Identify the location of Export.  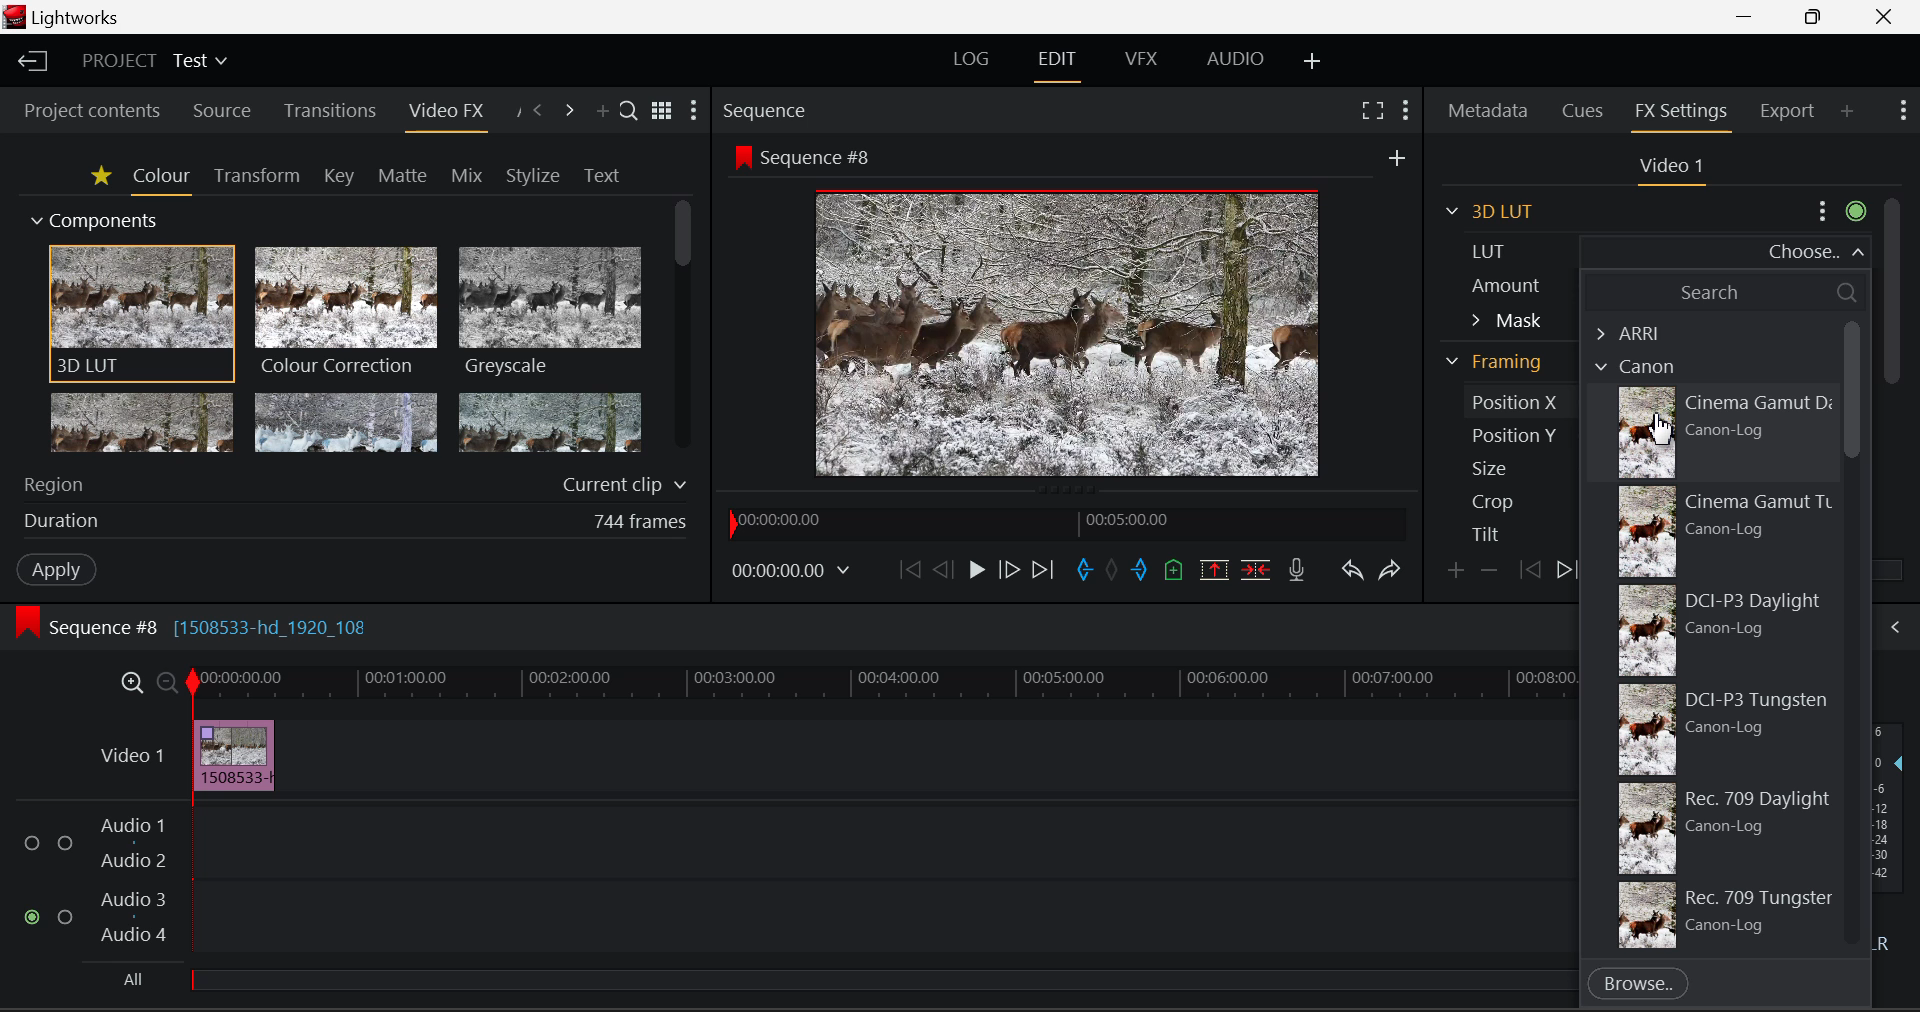
(1784, 114).